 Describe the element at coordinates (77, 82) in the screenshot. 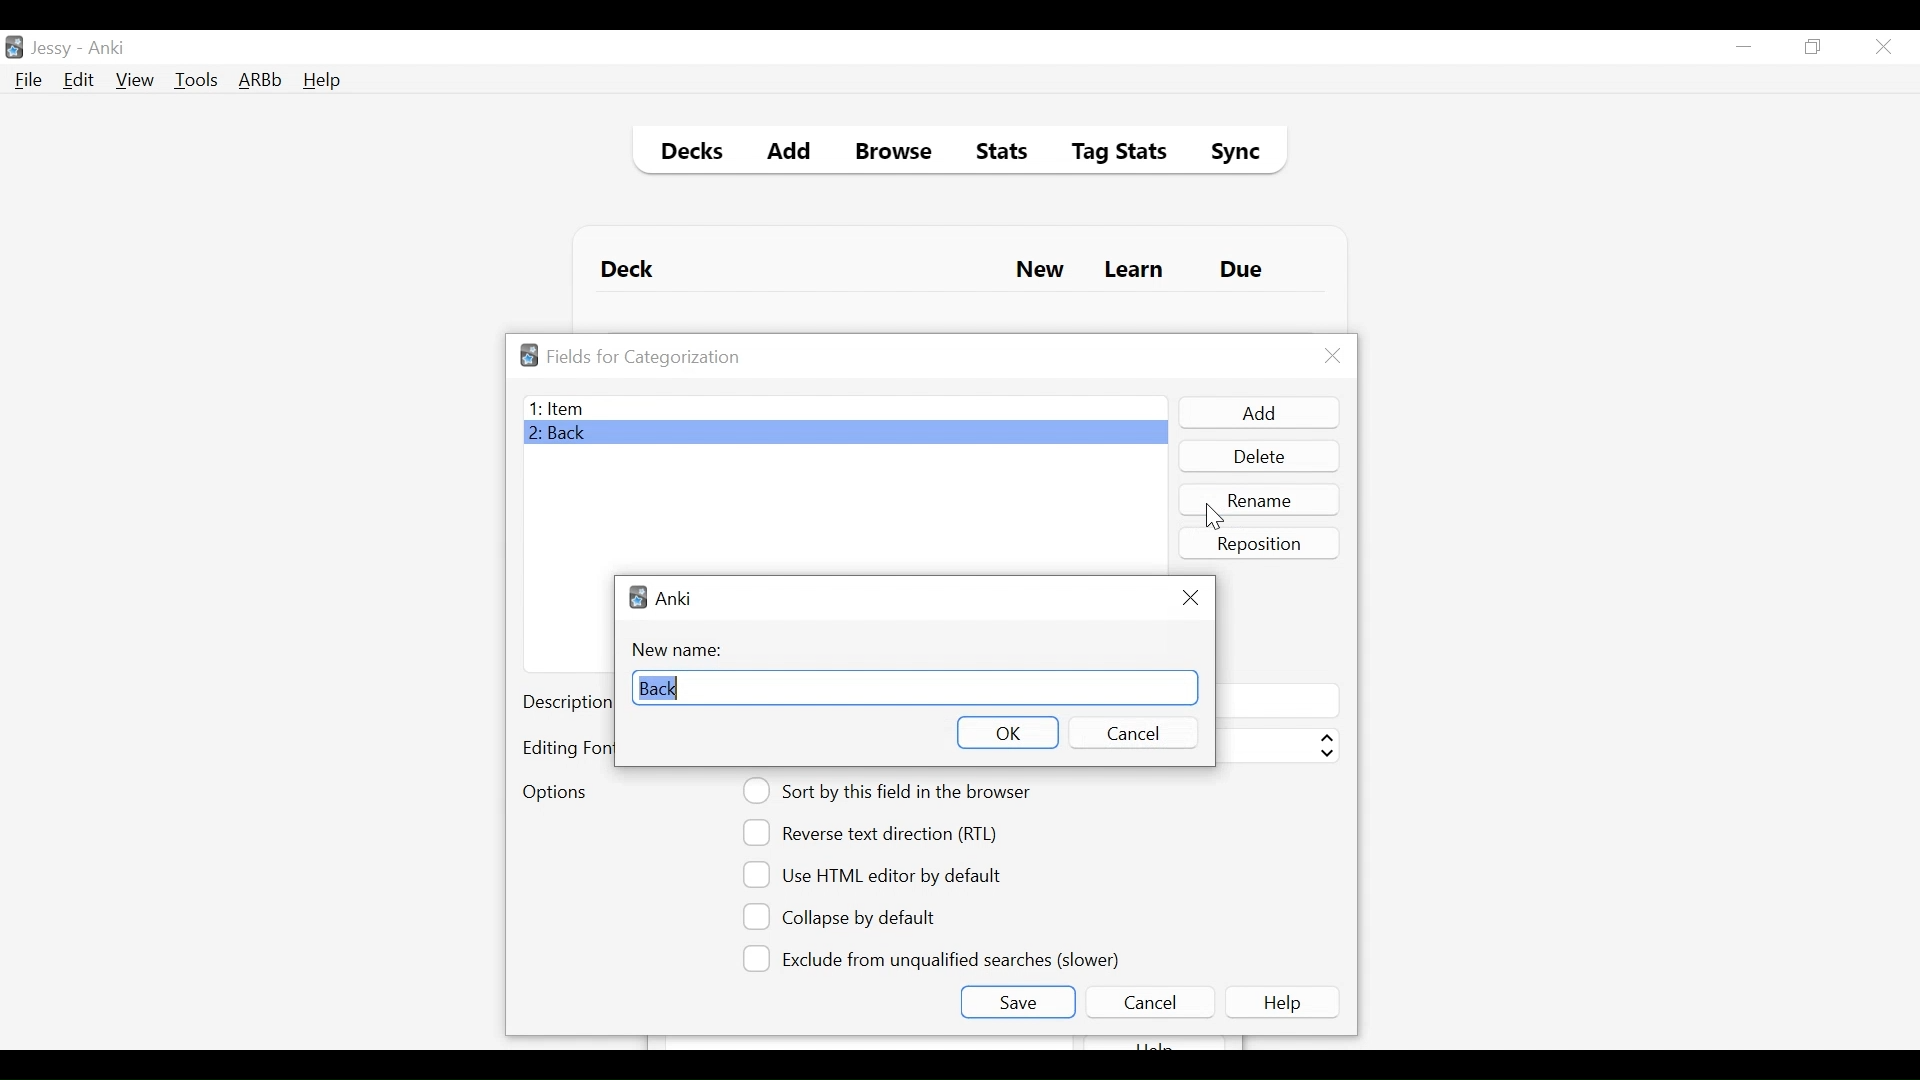

I see `Edit` at that location.